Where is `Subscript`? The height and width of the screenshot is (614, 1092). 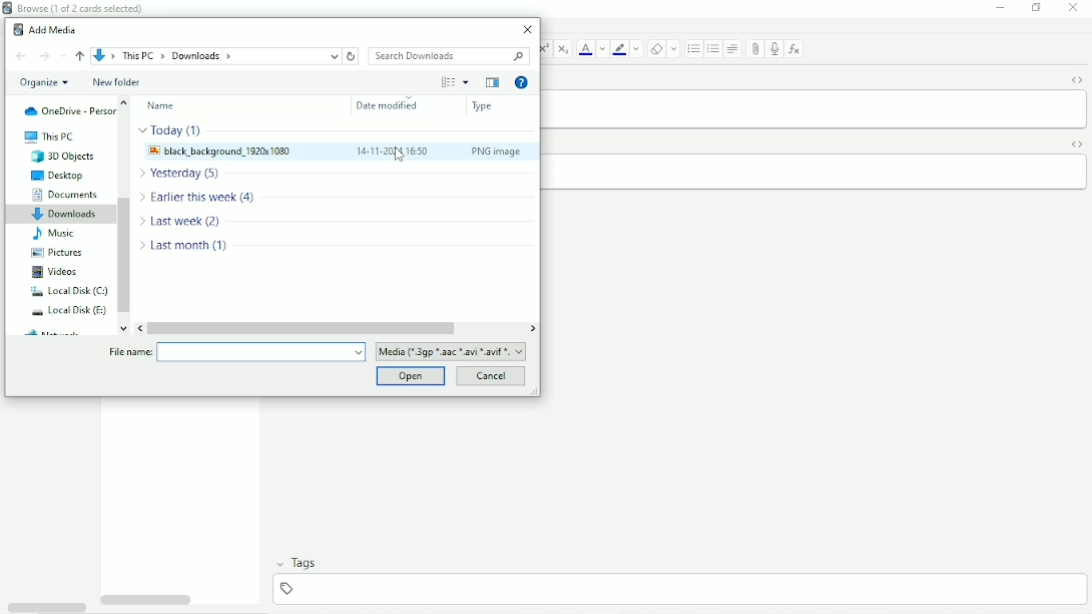 Subscript is located at coordinates (565, 49).